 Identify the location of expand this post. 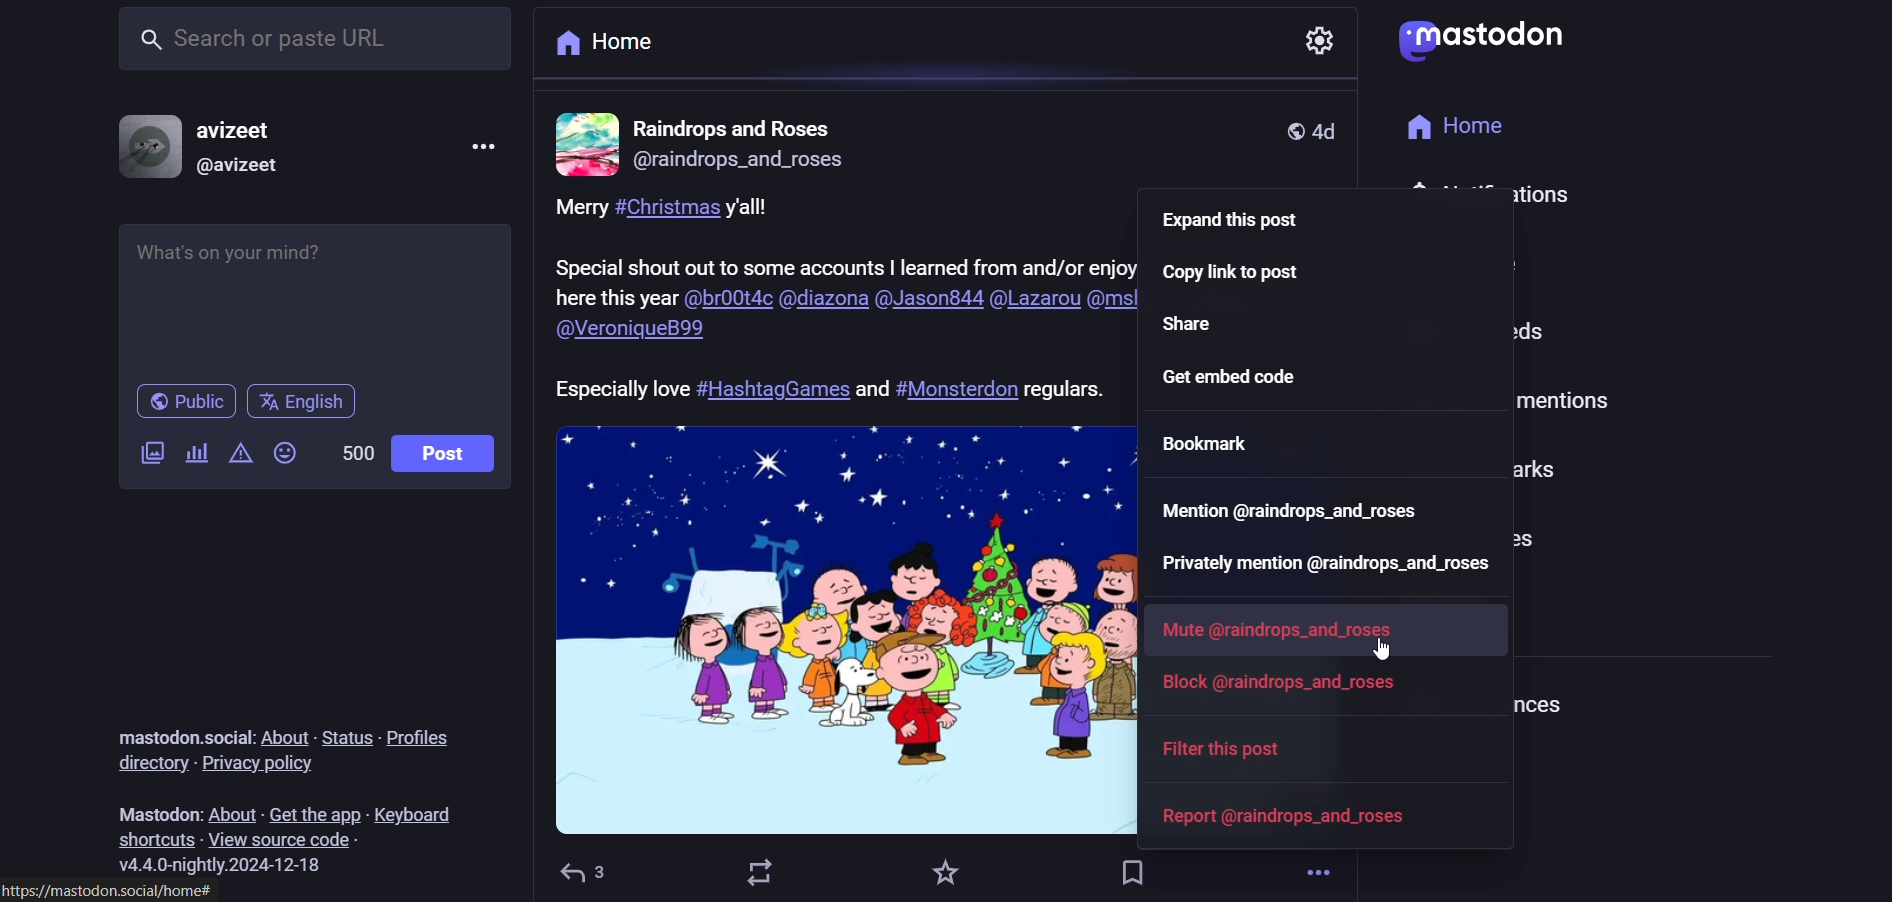
(1232, 224).